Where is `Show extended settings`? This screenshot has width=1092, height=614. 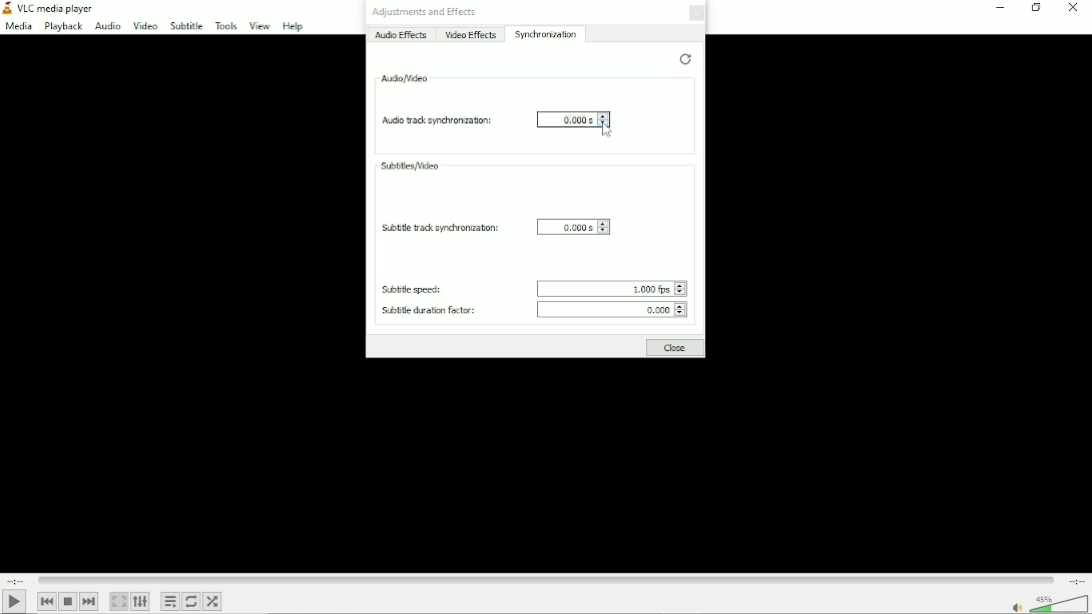 Show extended settings is located at coordinates (140, 602).